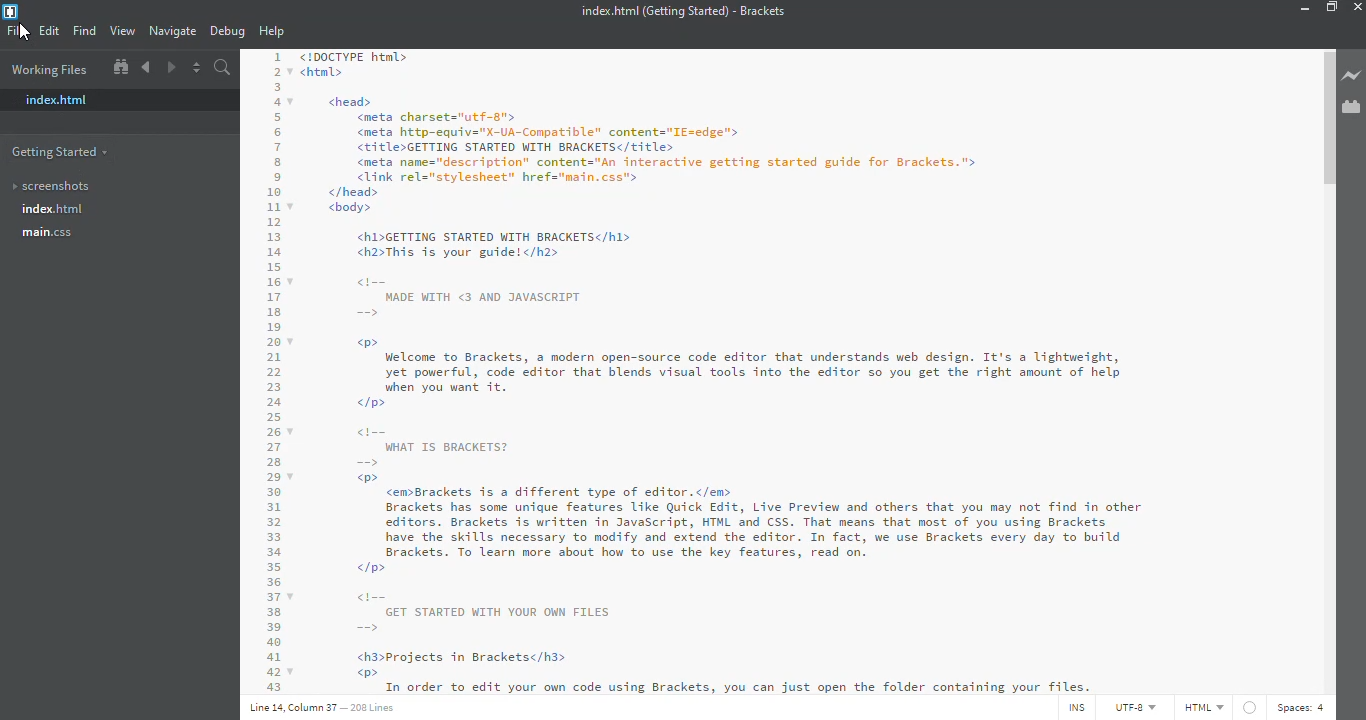 This screenshot has width=1366, height=720. I want to click on scroll bar, so click(1325, 118).